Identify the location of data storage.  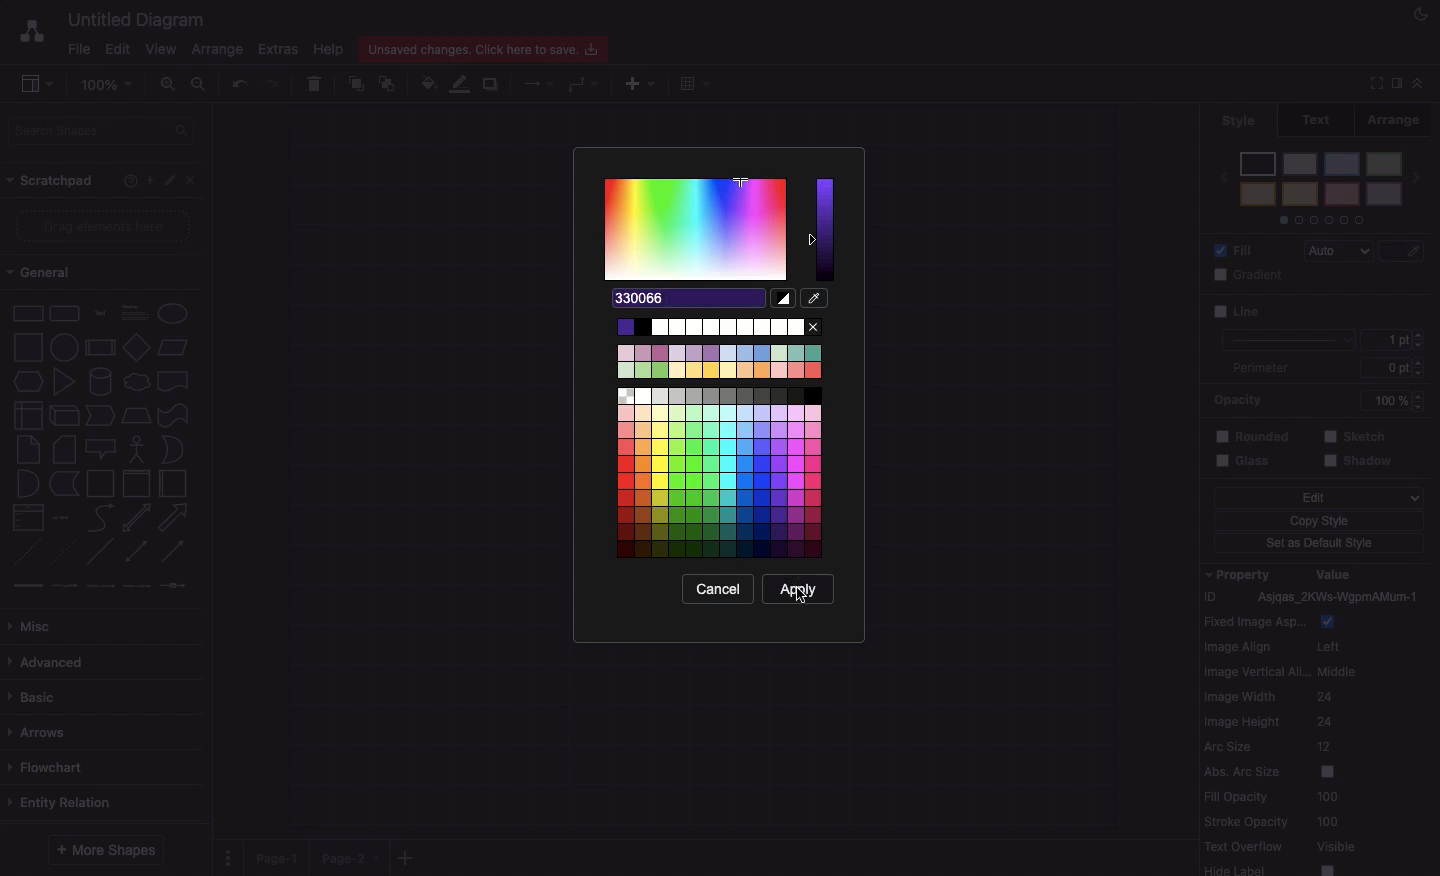
(63, 483).